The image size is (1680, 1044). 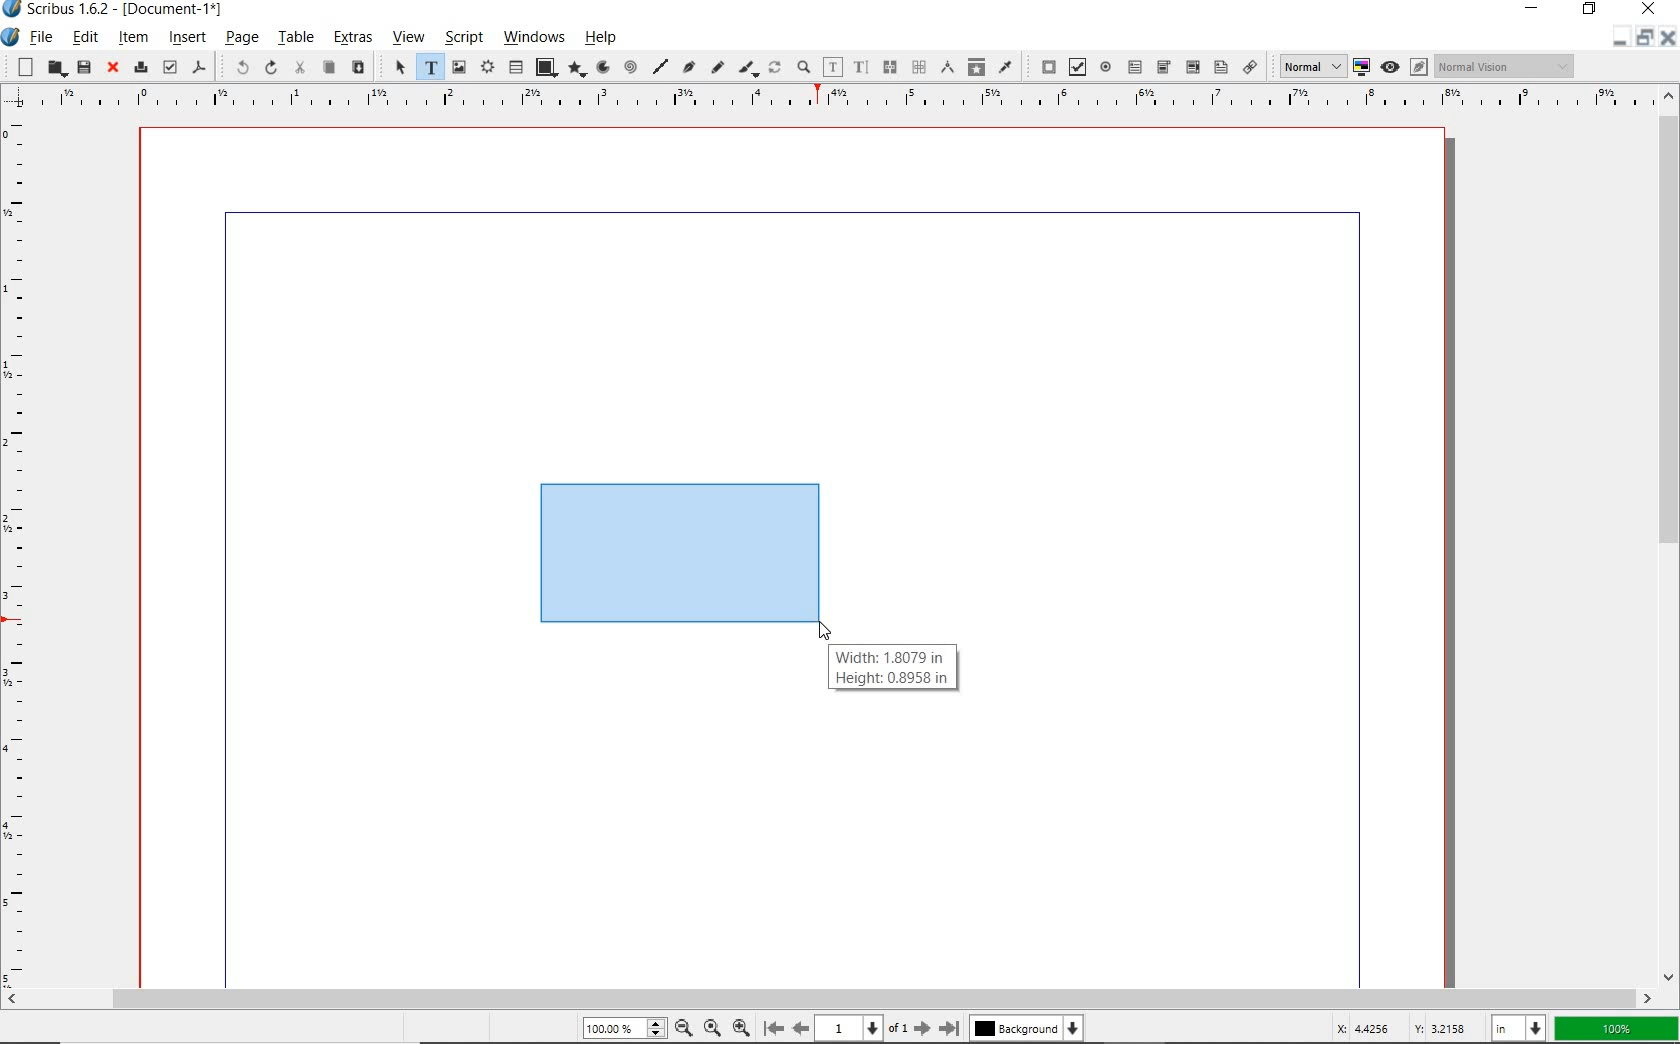 What do you see at coordinates (1619, 37) in the screenshot?
I see `Restore Down` at bounding box center [1619, 37].